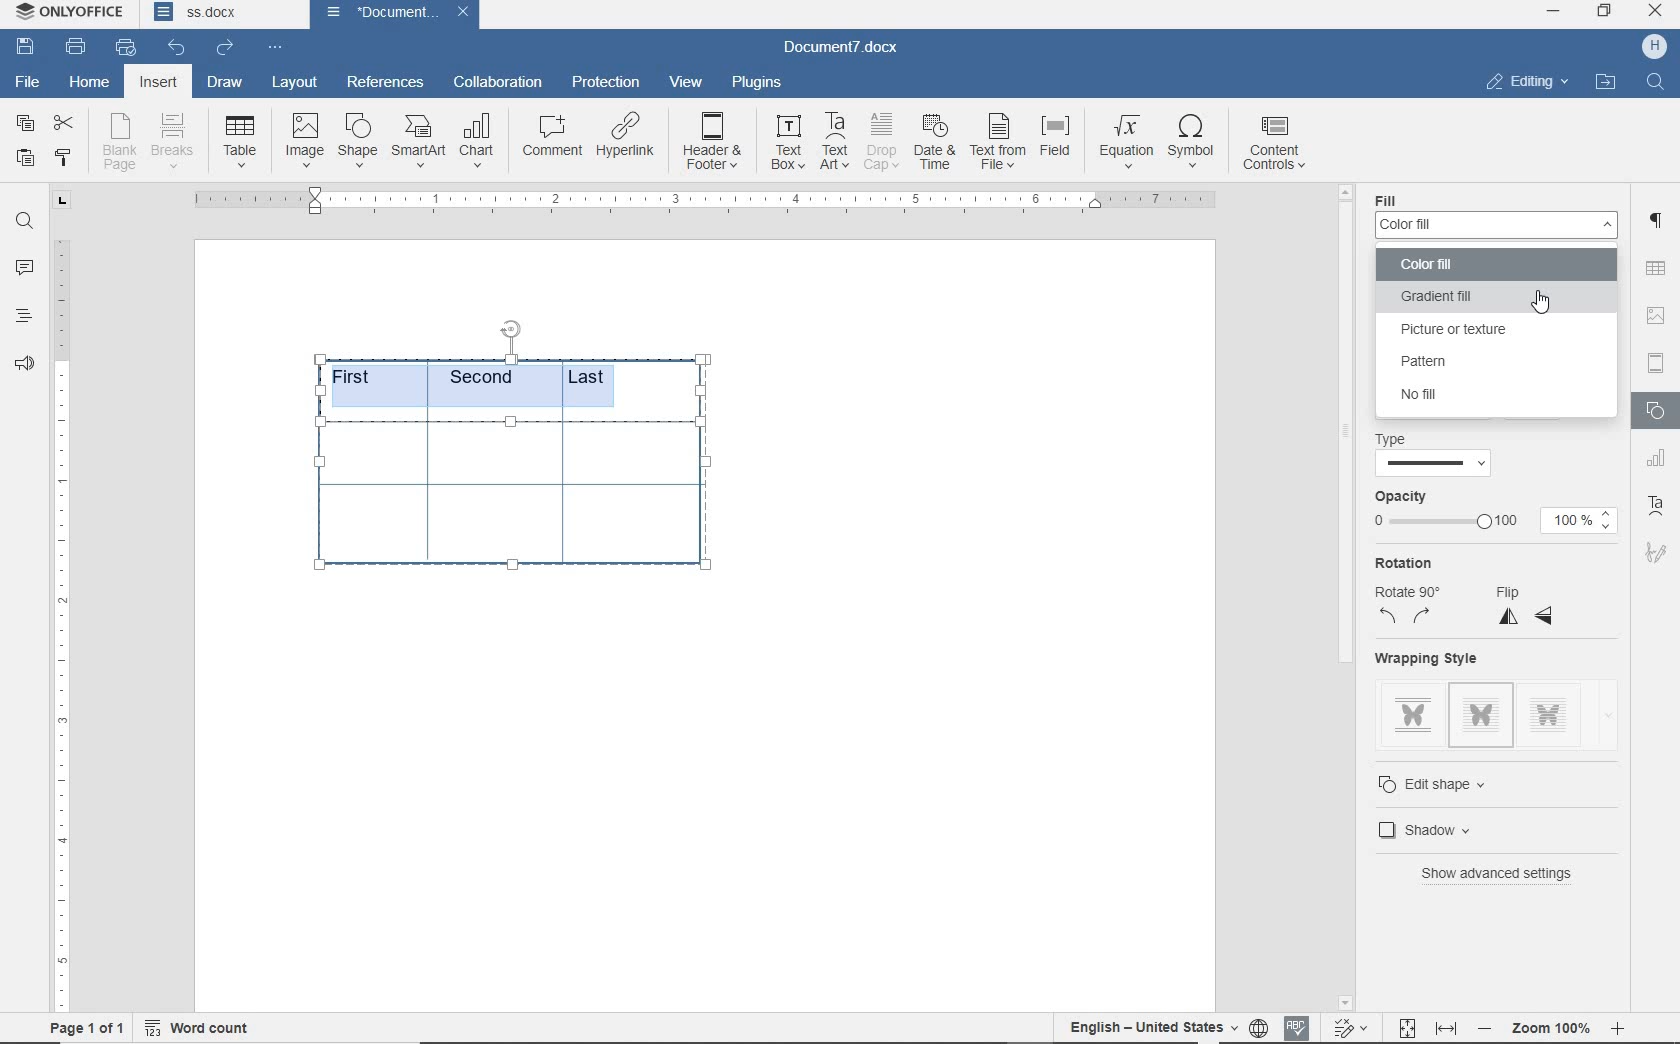 The height and width of the screenshot is (1044, 1680). Describe the element at coordinates (24, 125) in the screenshot. I see `copy` at that location.